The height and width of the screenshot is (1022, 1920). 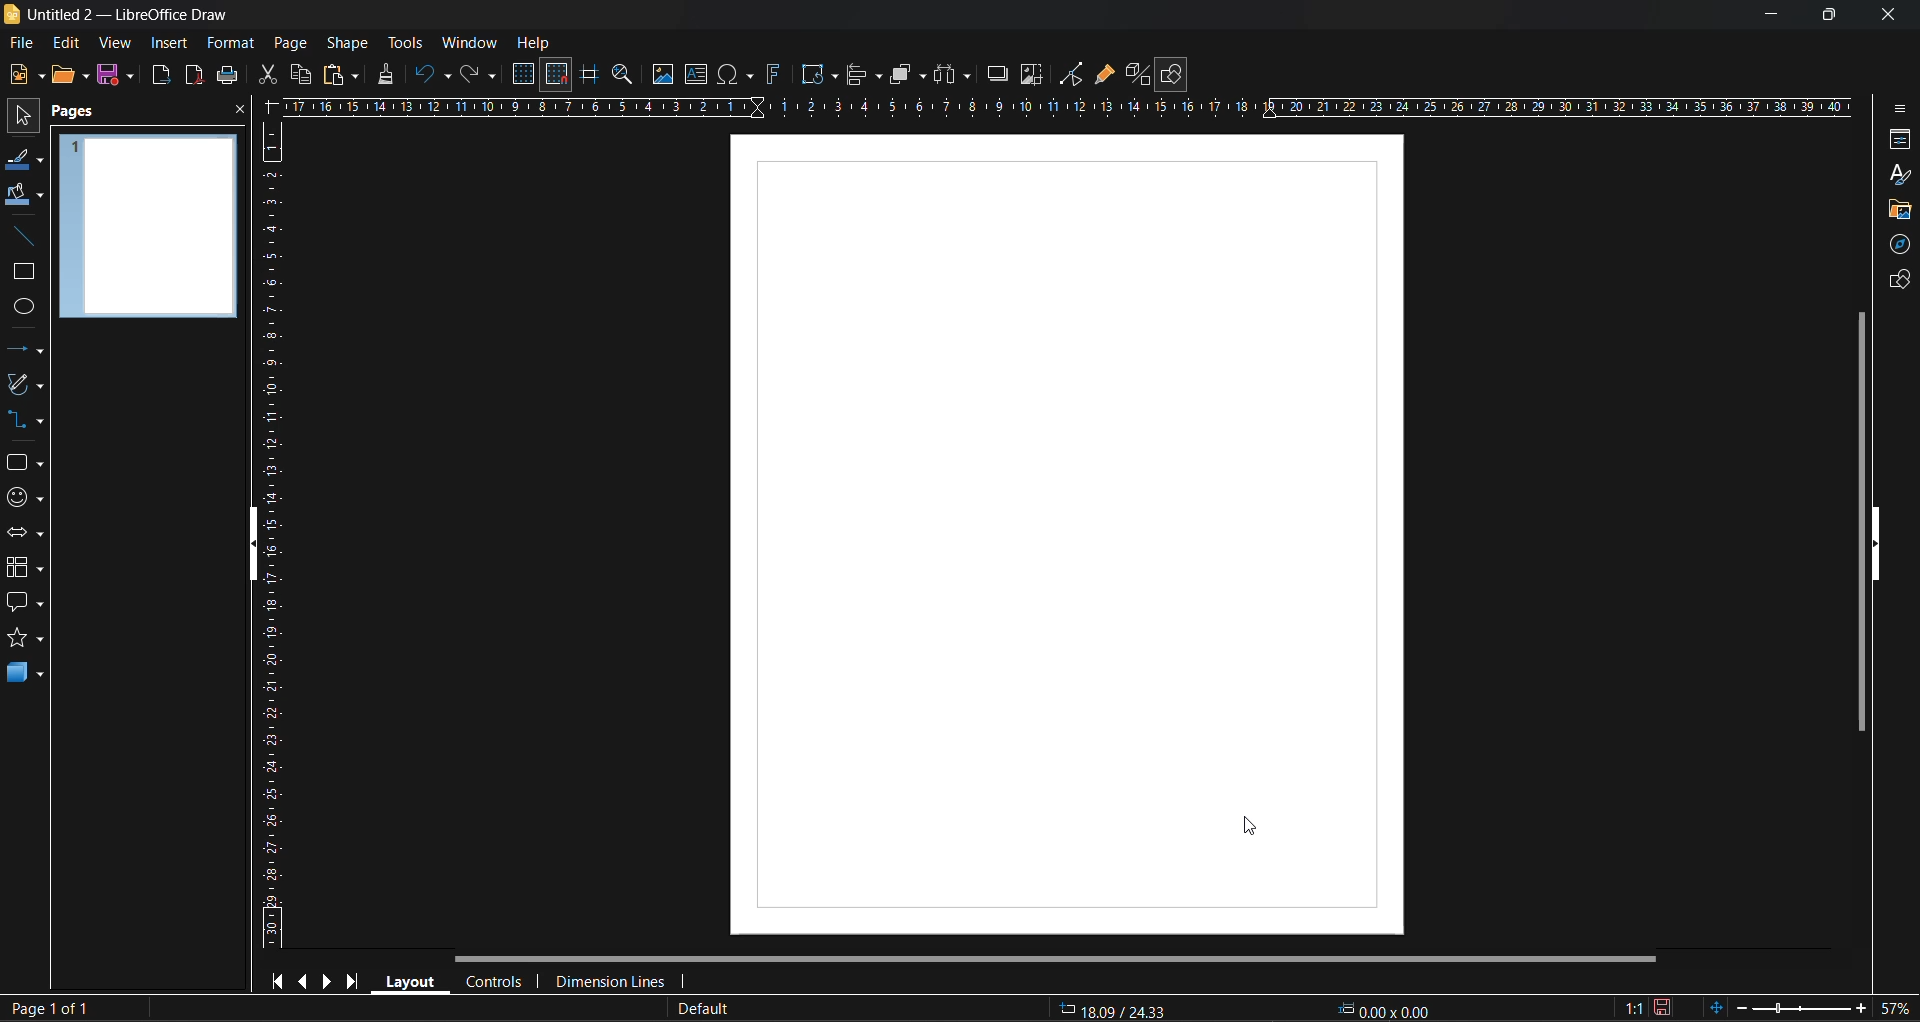 I want to click on vertical scroll bar, so click(x=1855, y=524).